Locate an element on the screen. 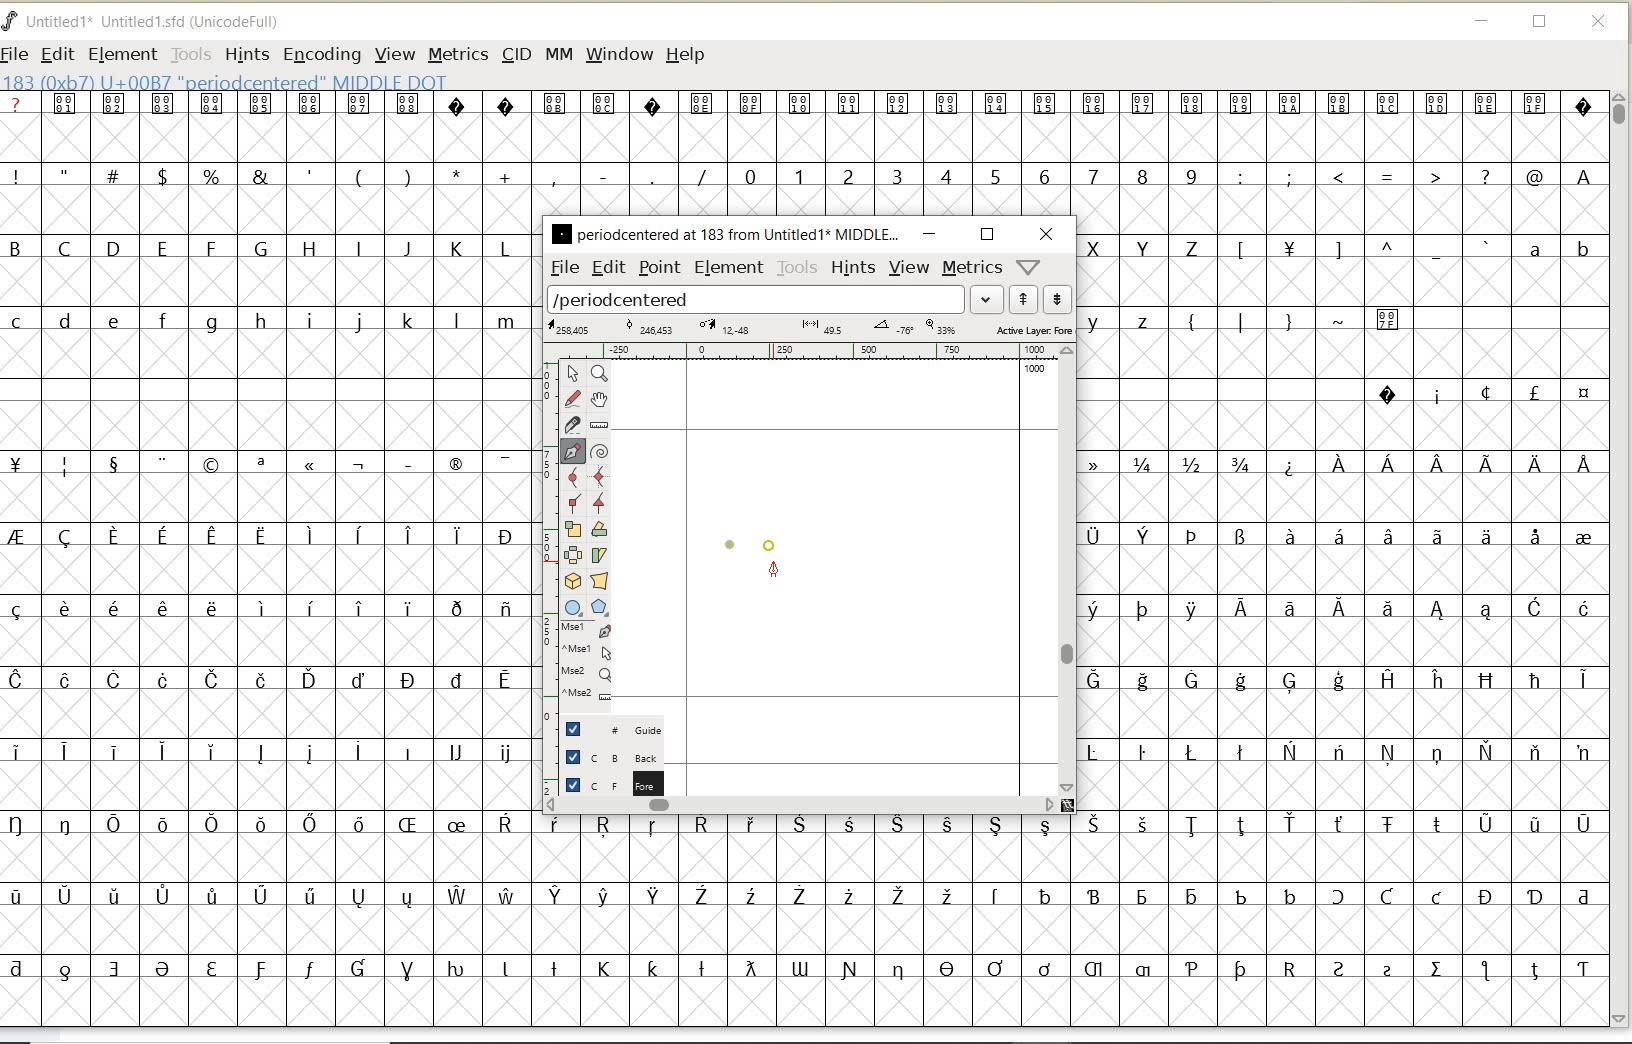 The width and height of the screenshot is (1632, 1044). background is located at coordinates (605, 757).